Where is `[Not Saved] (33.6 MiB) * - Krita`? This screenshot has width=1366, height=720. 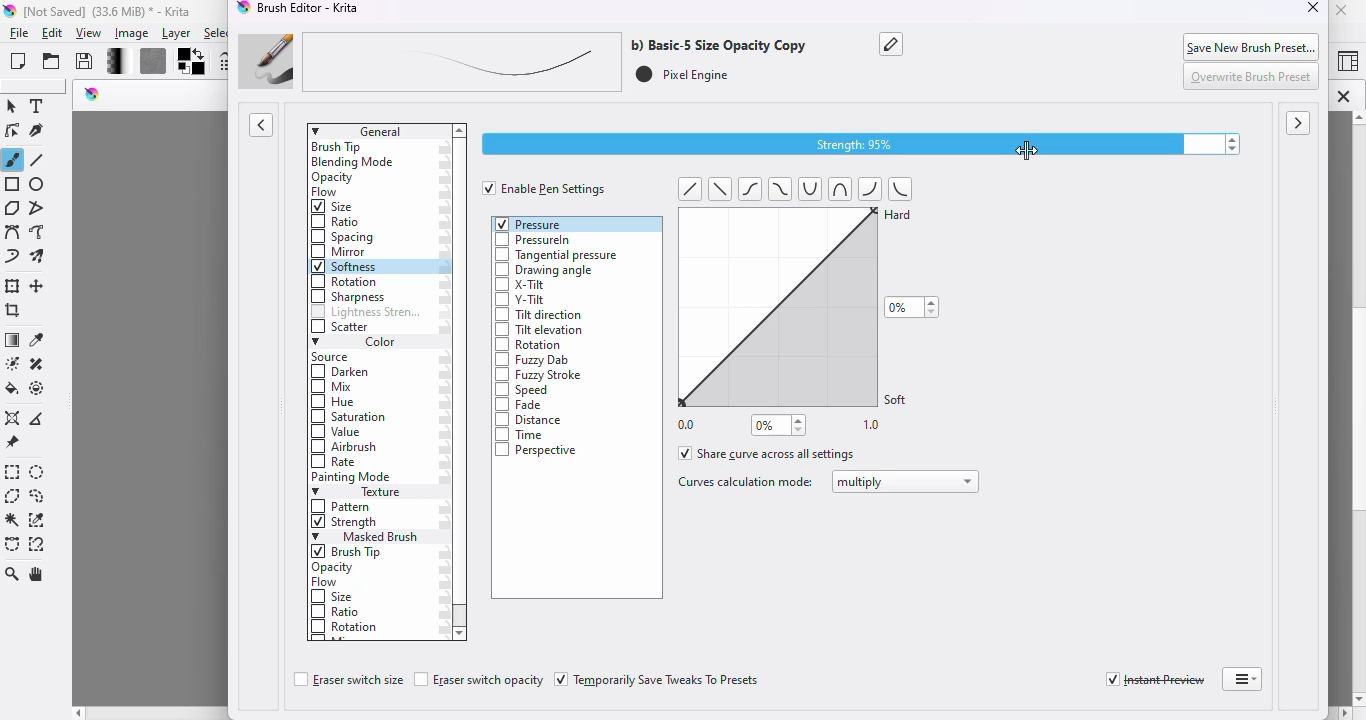
[Not Saved] (33.6 MiB) * - Krita is located at coordinates (117, 11).